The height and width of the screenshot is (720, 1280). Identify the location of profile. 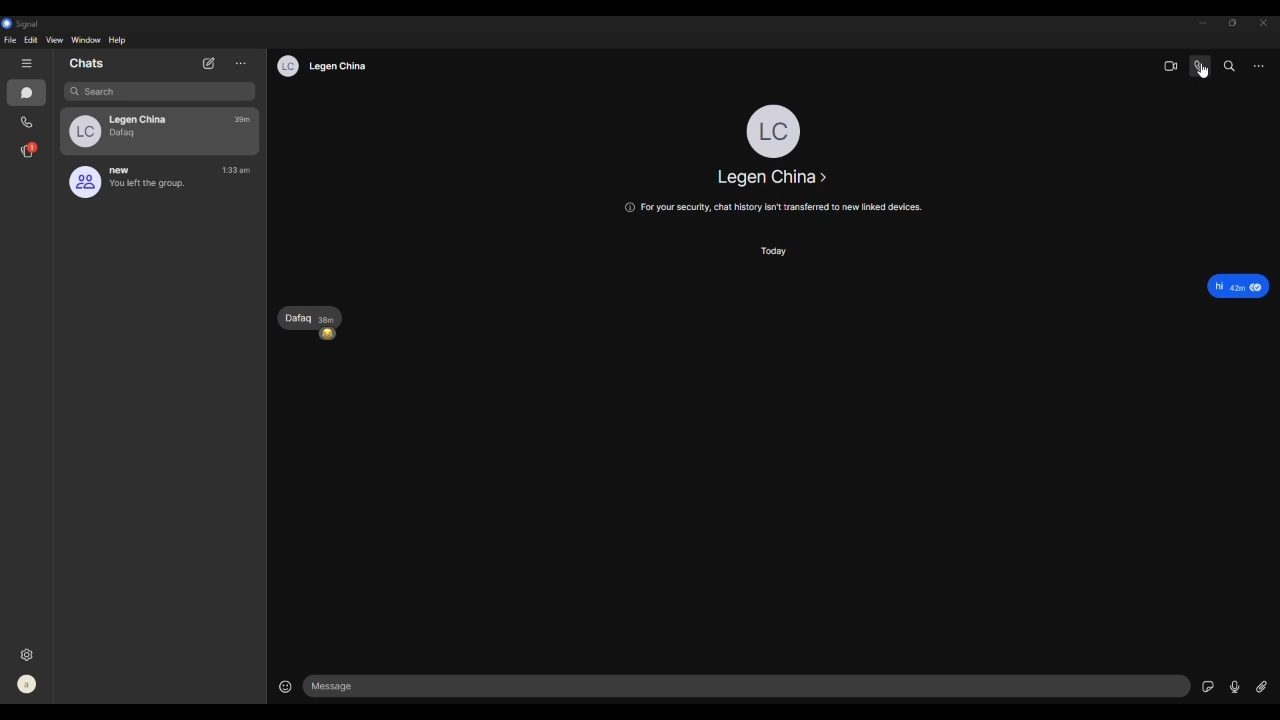
(320, 66).